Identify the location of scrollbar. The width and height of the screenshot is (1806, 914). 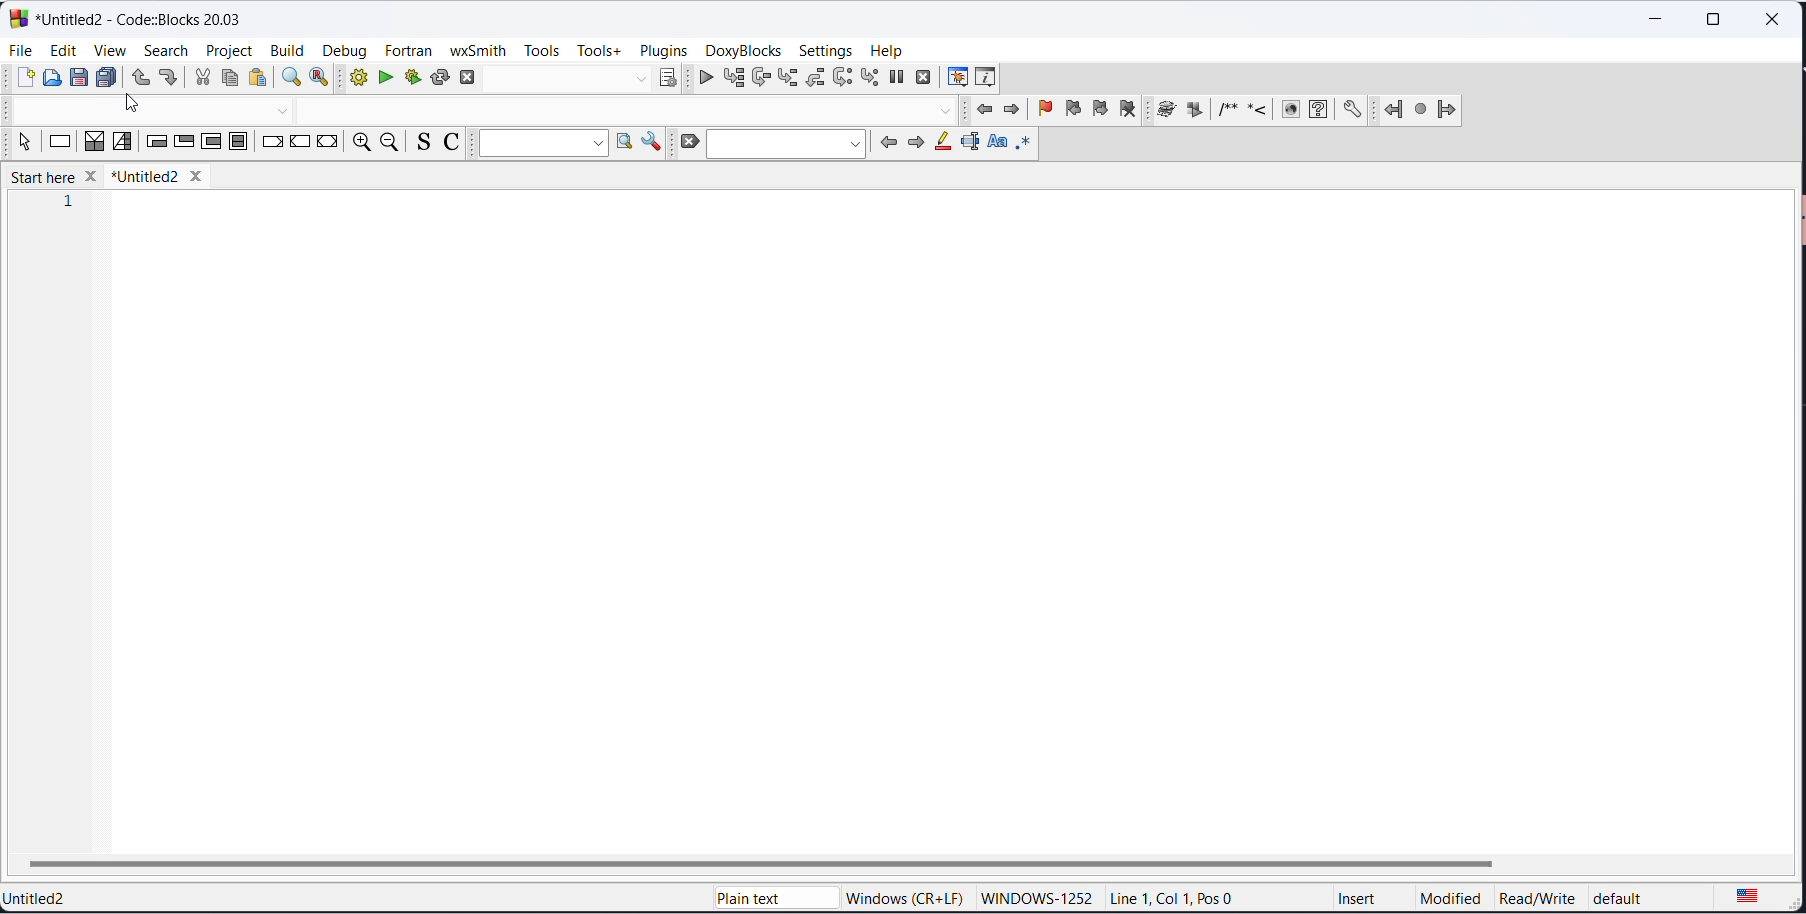
(765, 862).